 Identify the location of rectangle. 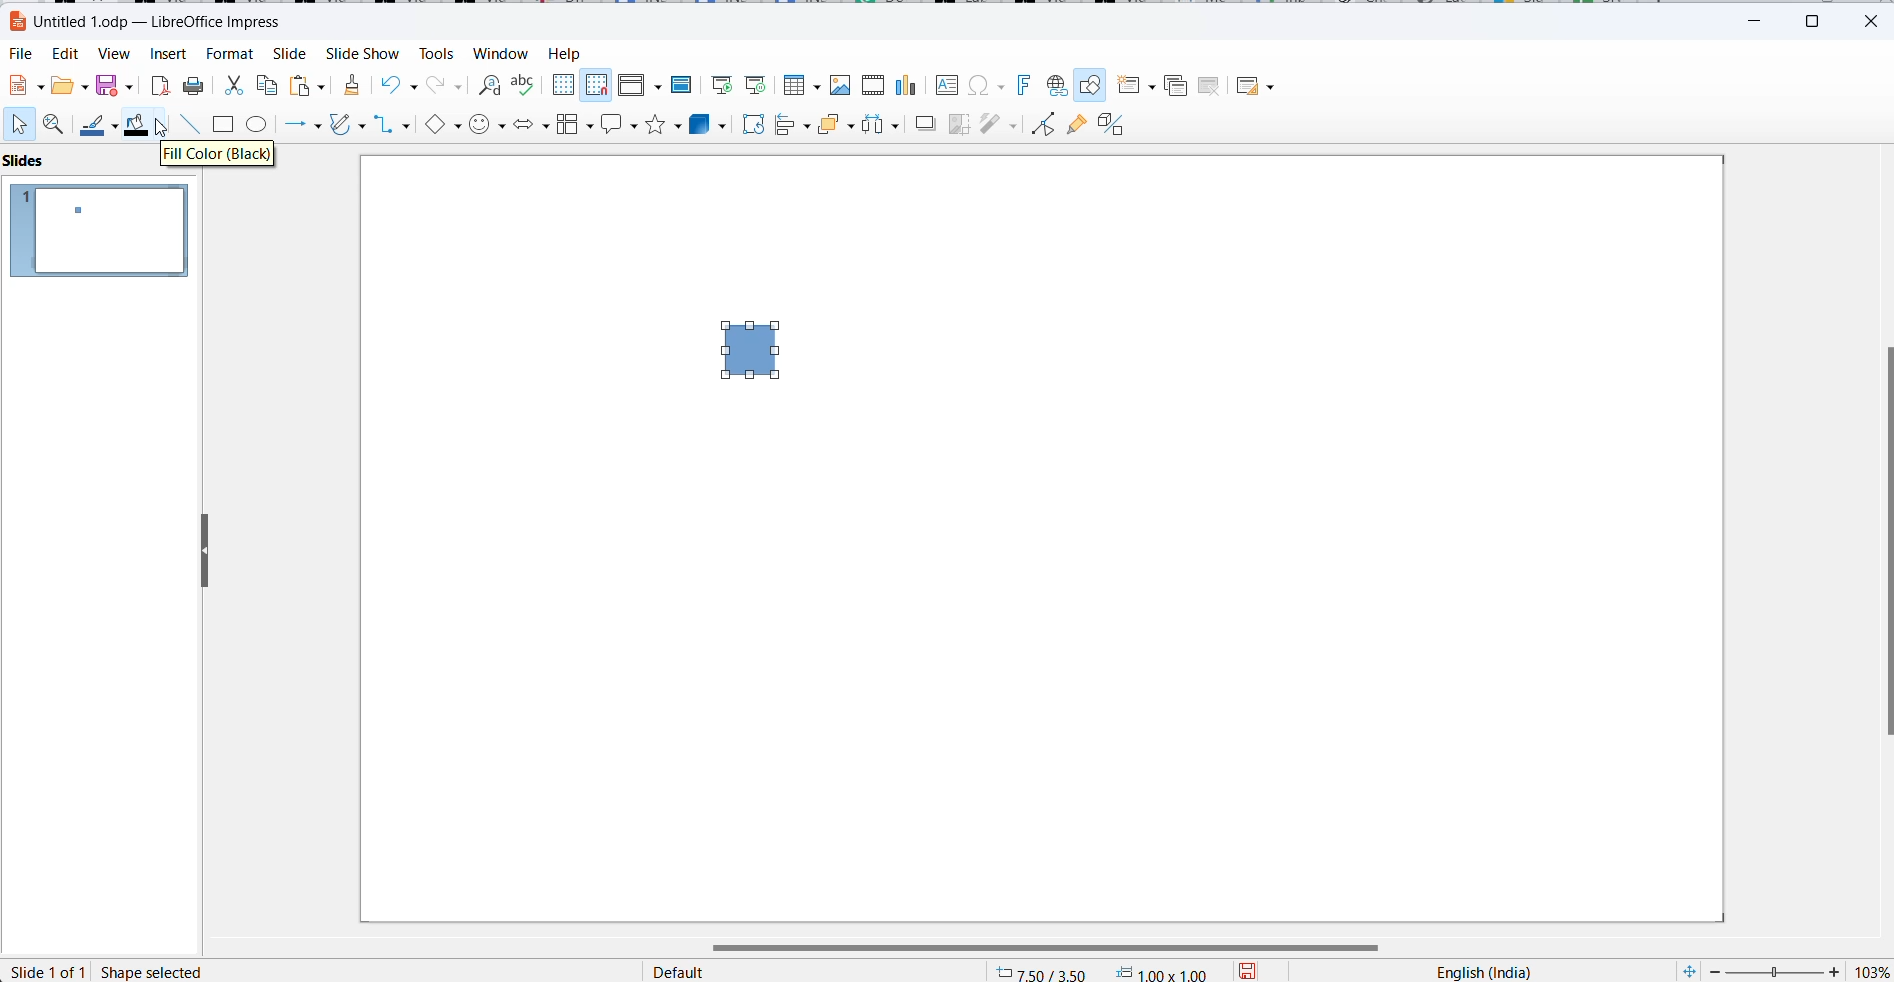
(758, 355).